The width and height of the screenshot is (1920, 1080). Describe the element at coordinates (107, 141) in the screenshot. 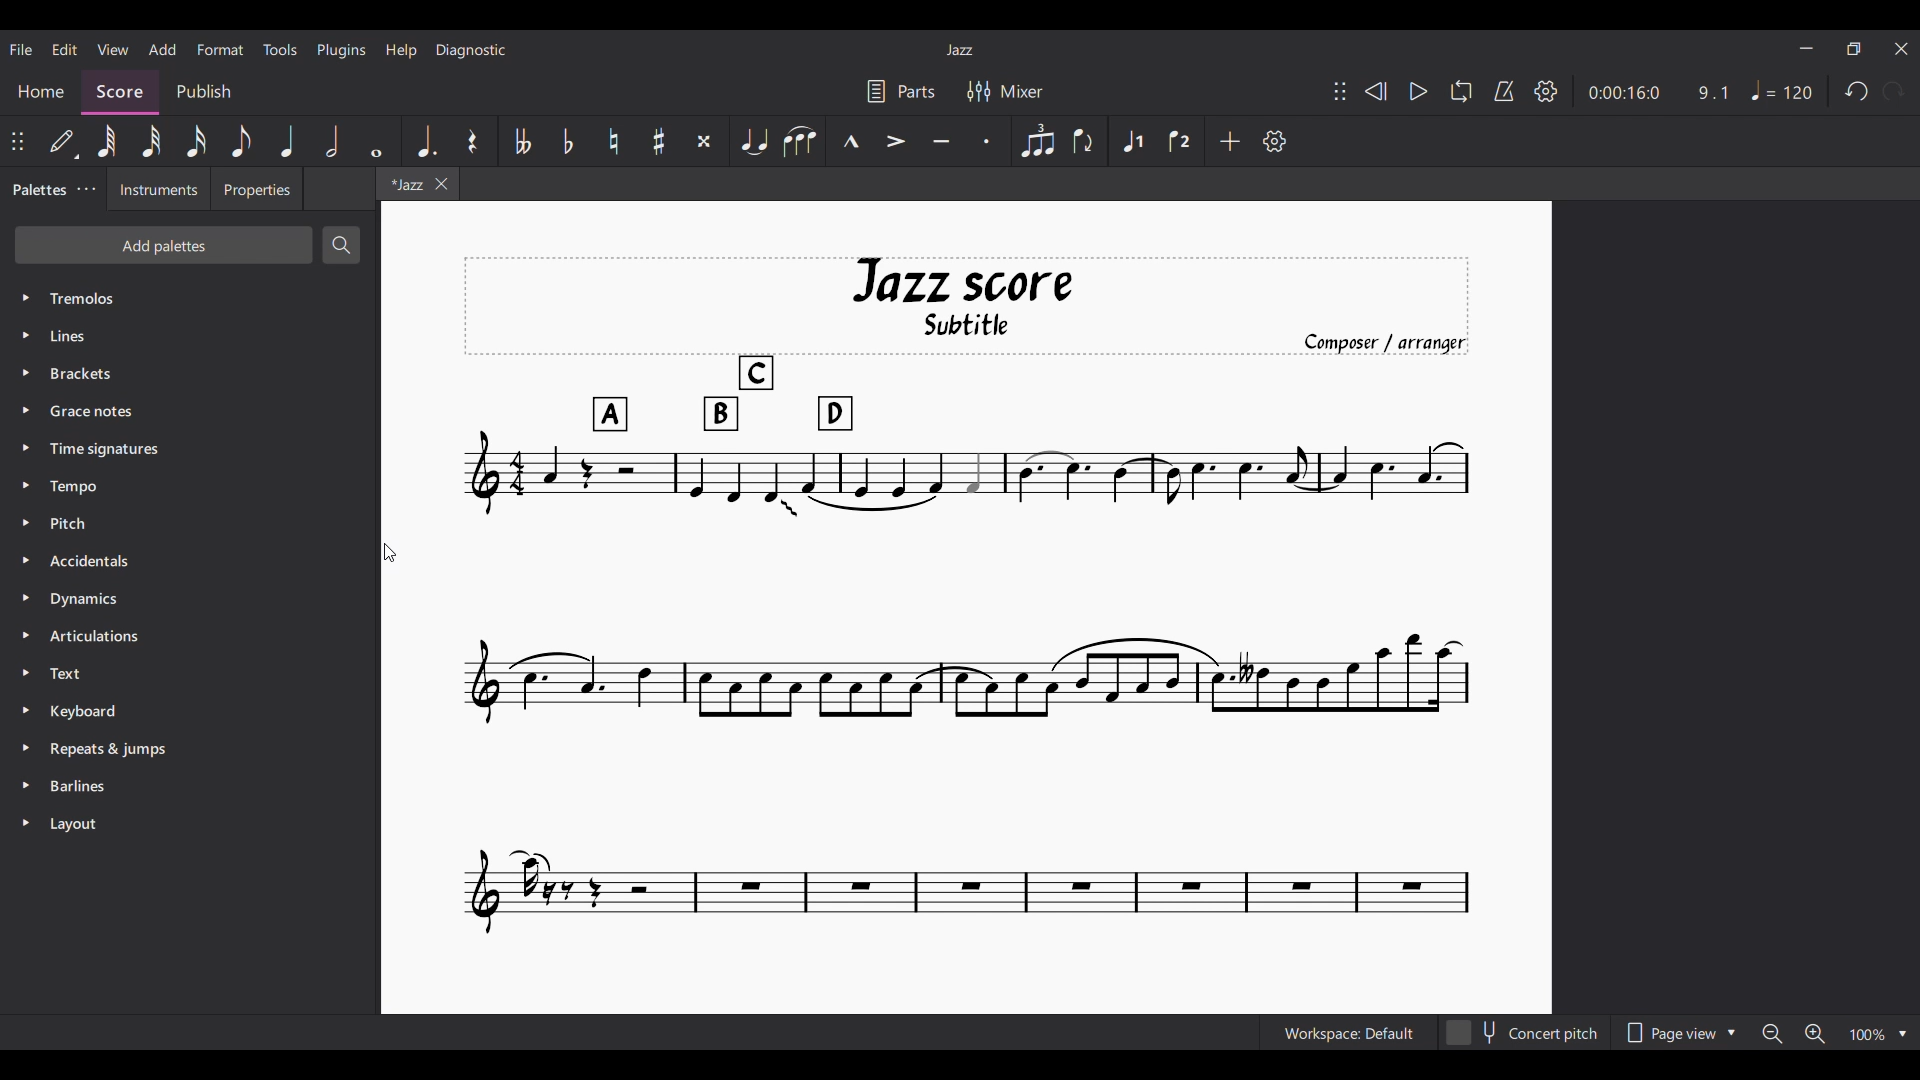

I see `64th note` at that location.